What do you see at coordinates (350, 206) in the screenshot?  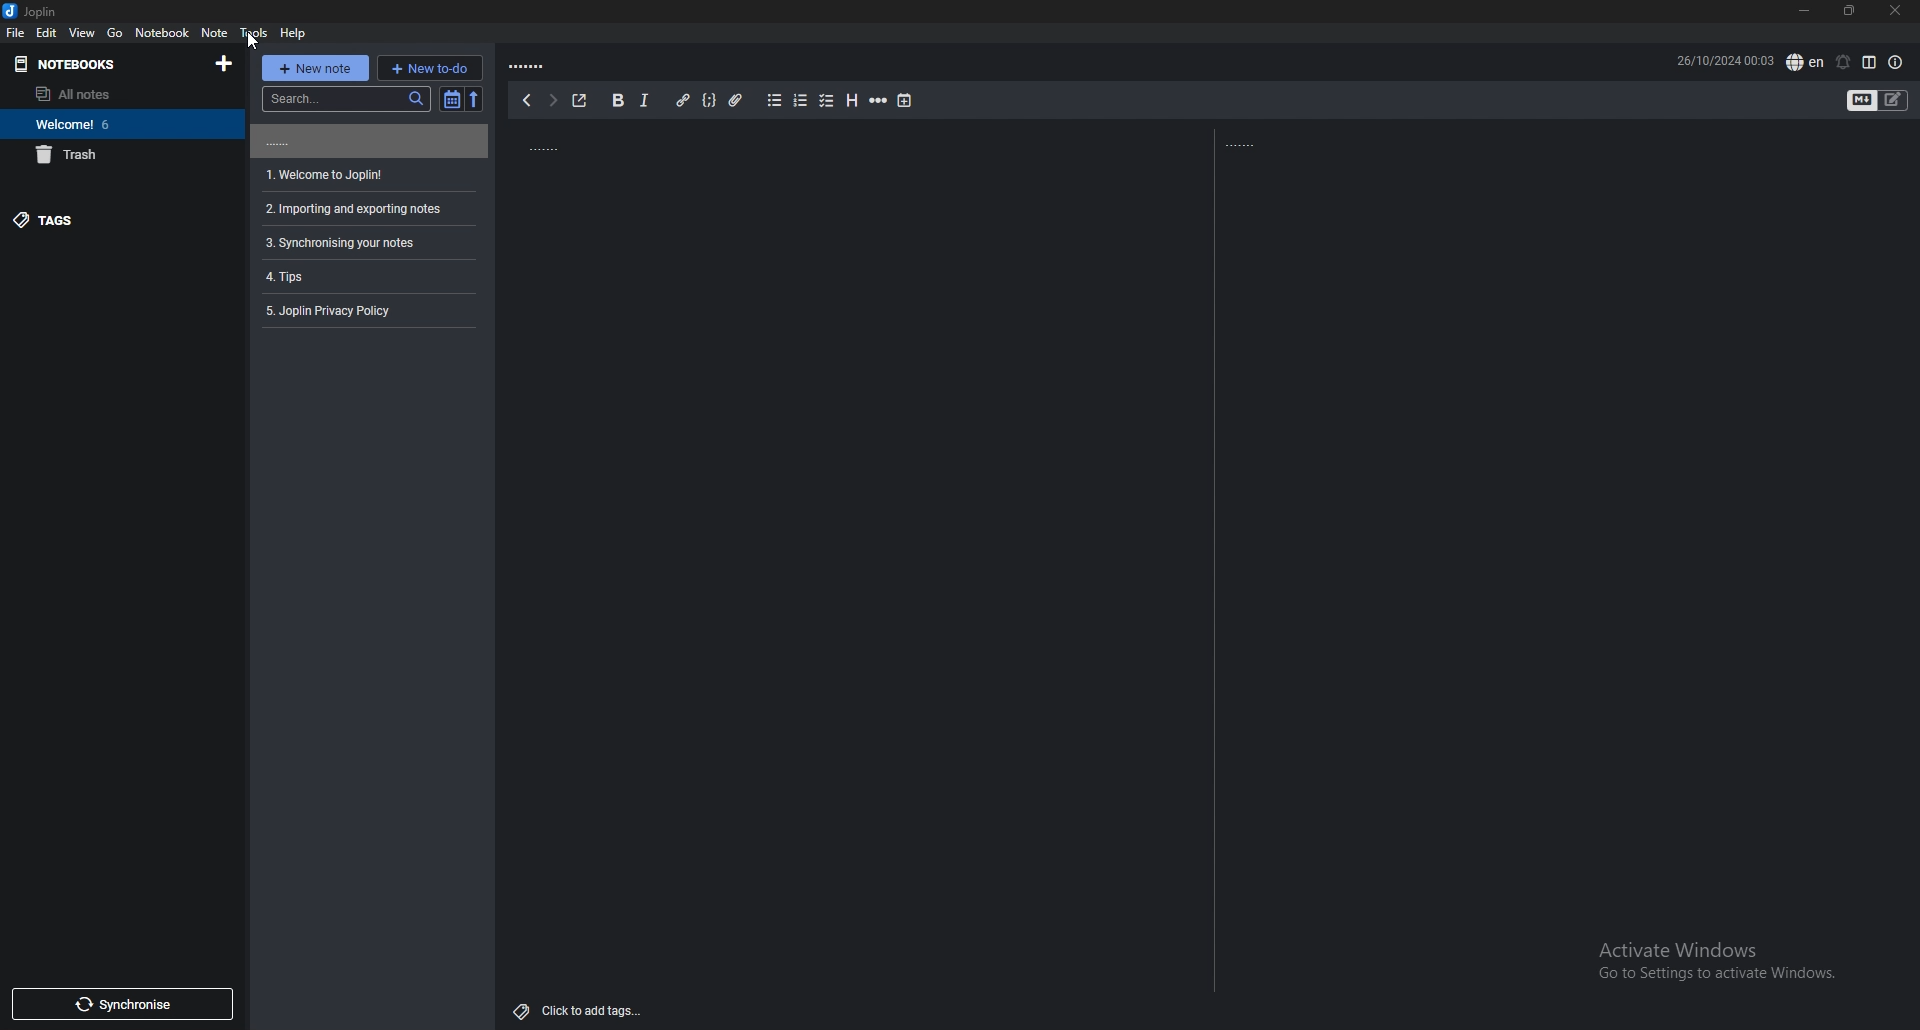 I see `2. Importing and exporting notes.` at bounding box center [350, 206].